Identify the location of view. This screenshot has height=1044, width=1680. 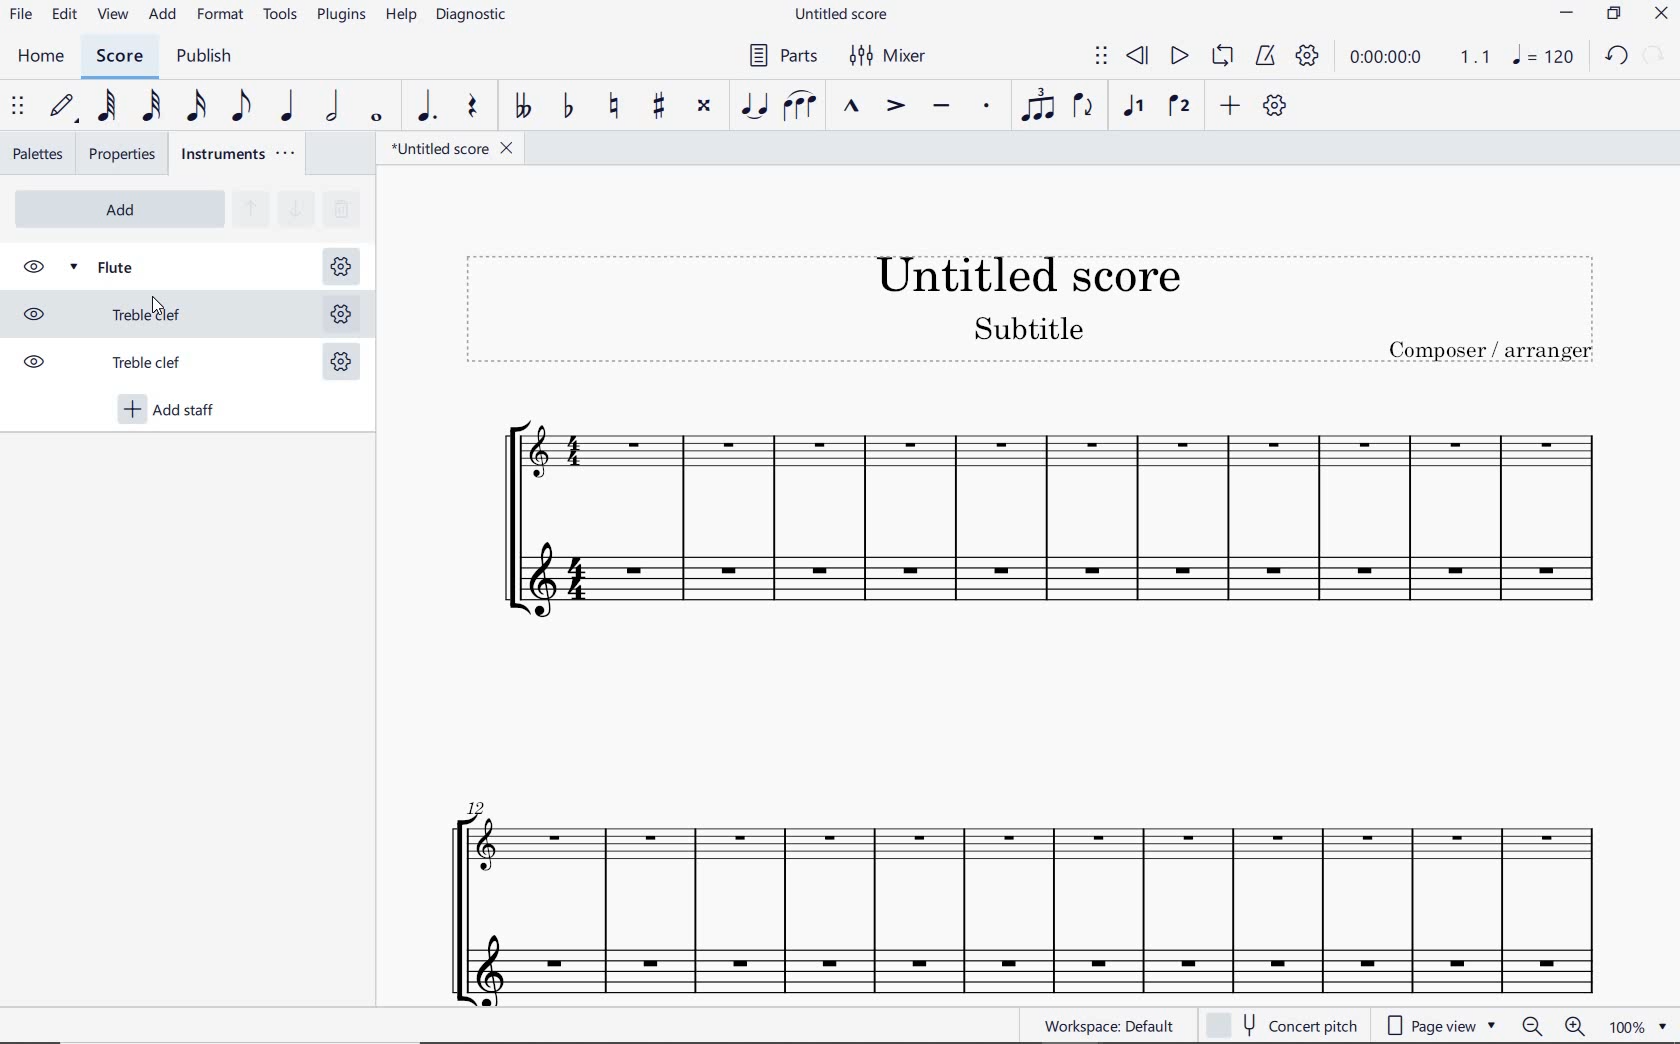
(116, 16).